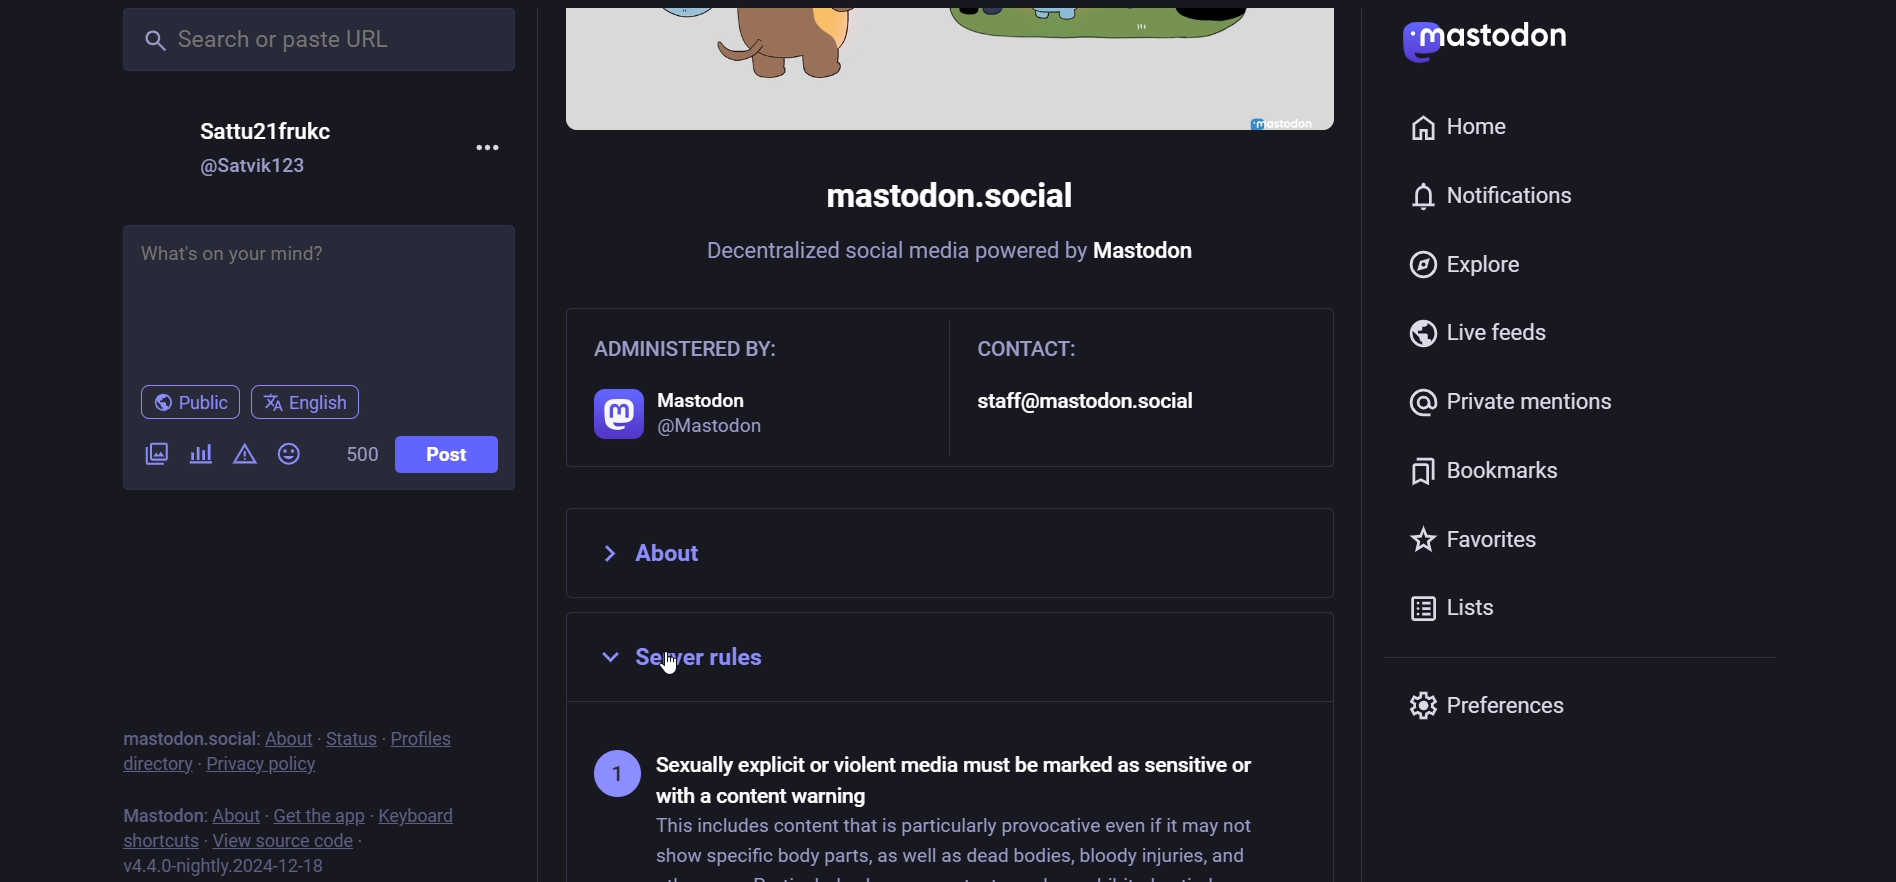  I want to click on pointer, so click(668, 664).